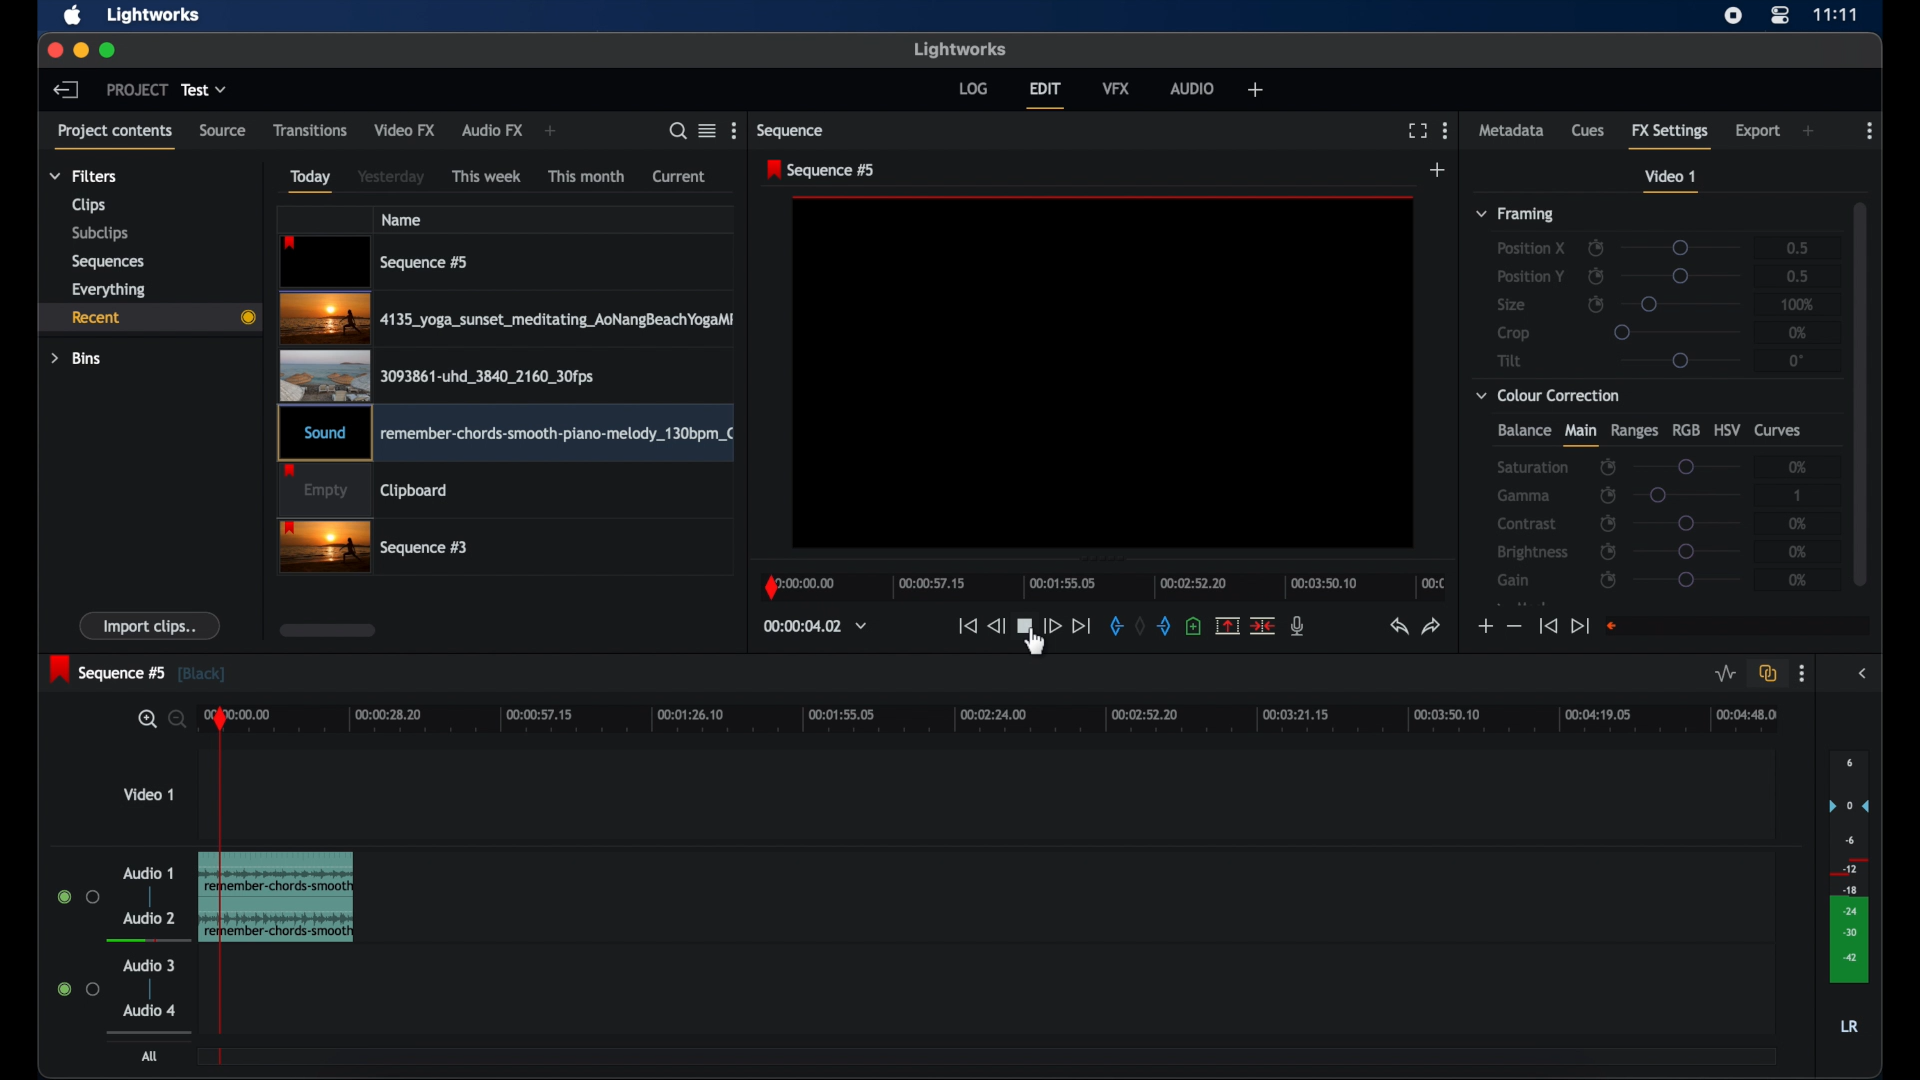  Describe the element at coordinates (1687, 551) in the screenshot. I see `slider` at that location.